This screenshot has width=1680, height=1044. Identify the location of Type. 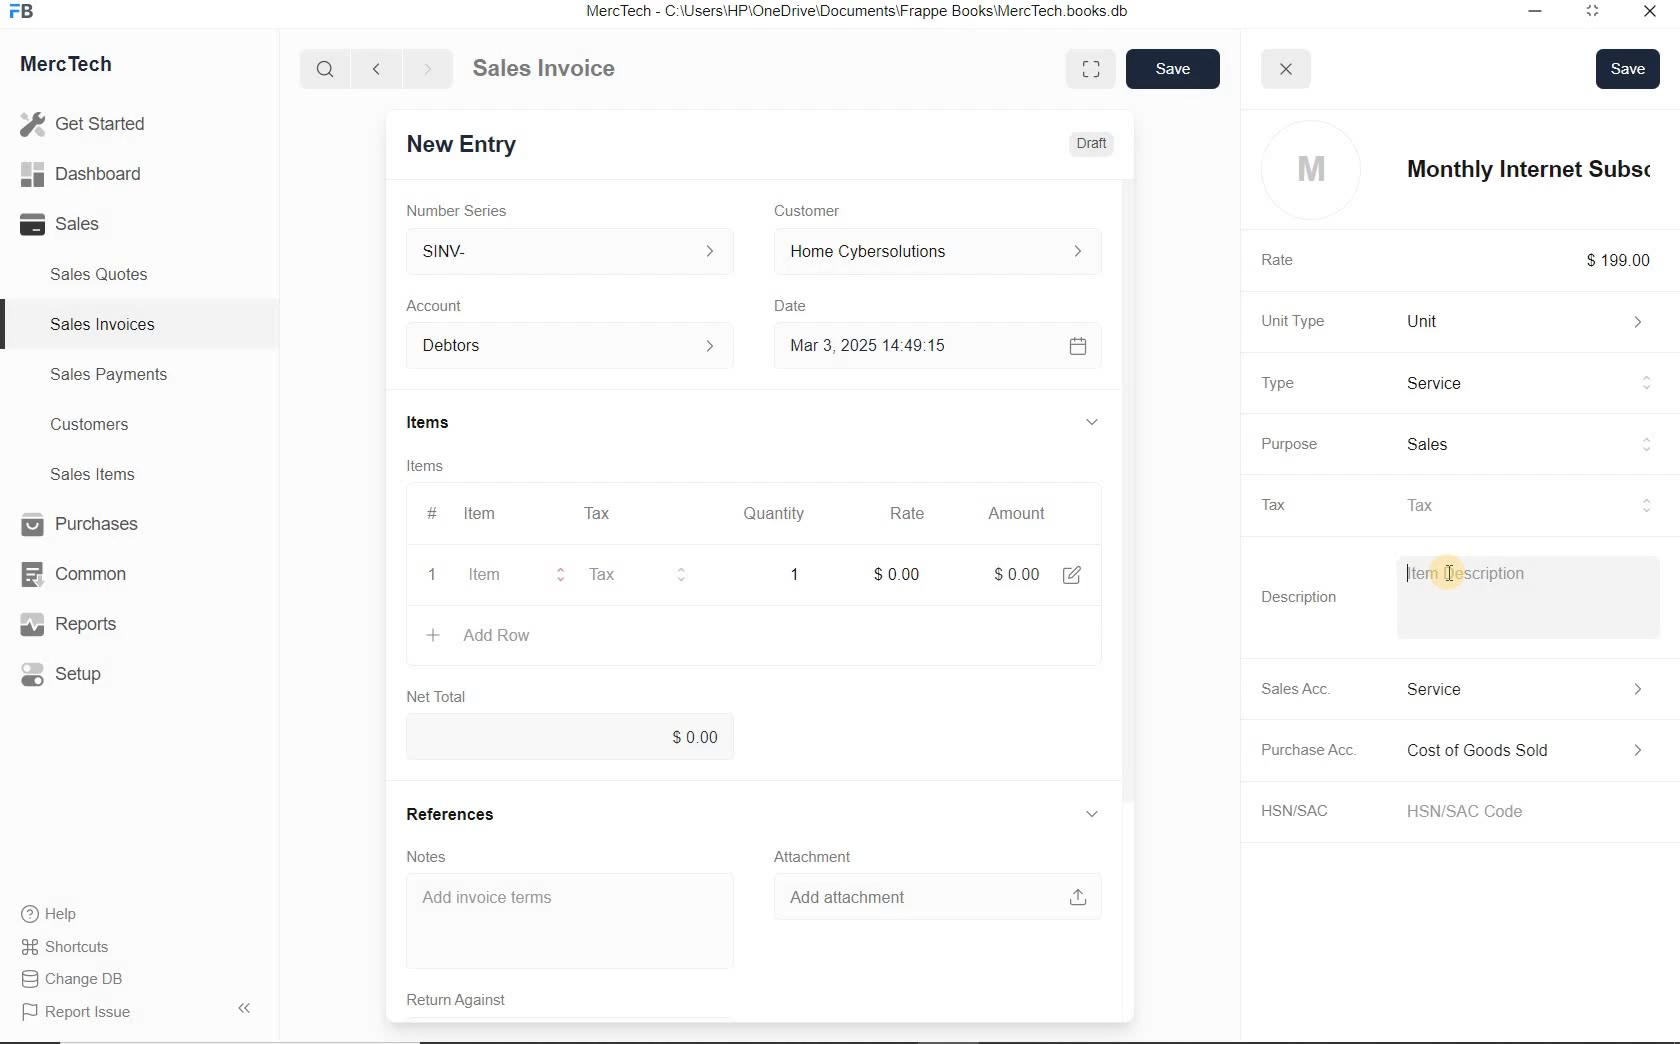
(1276, 383).